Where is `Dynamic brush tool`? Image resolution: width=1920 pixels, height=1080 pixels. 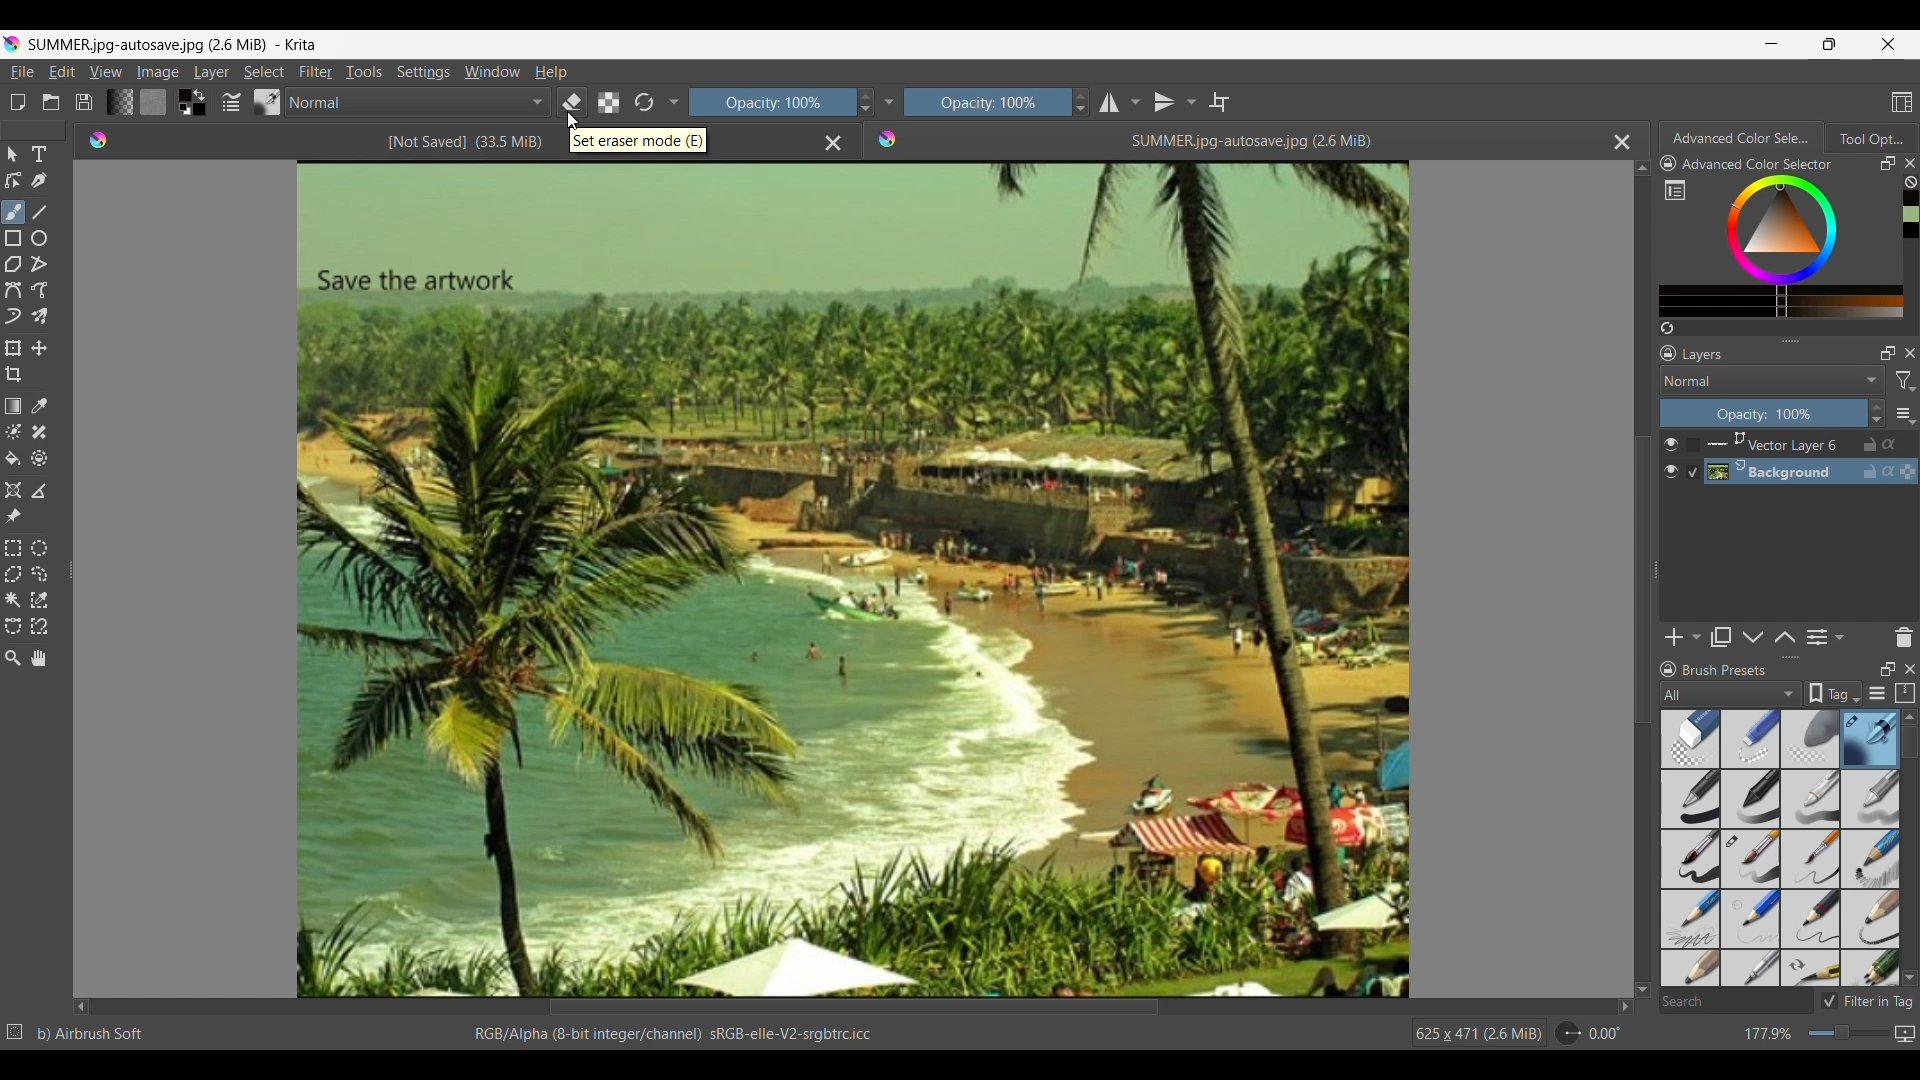
Dynamic brush tool is located at coordinates (13, 316).